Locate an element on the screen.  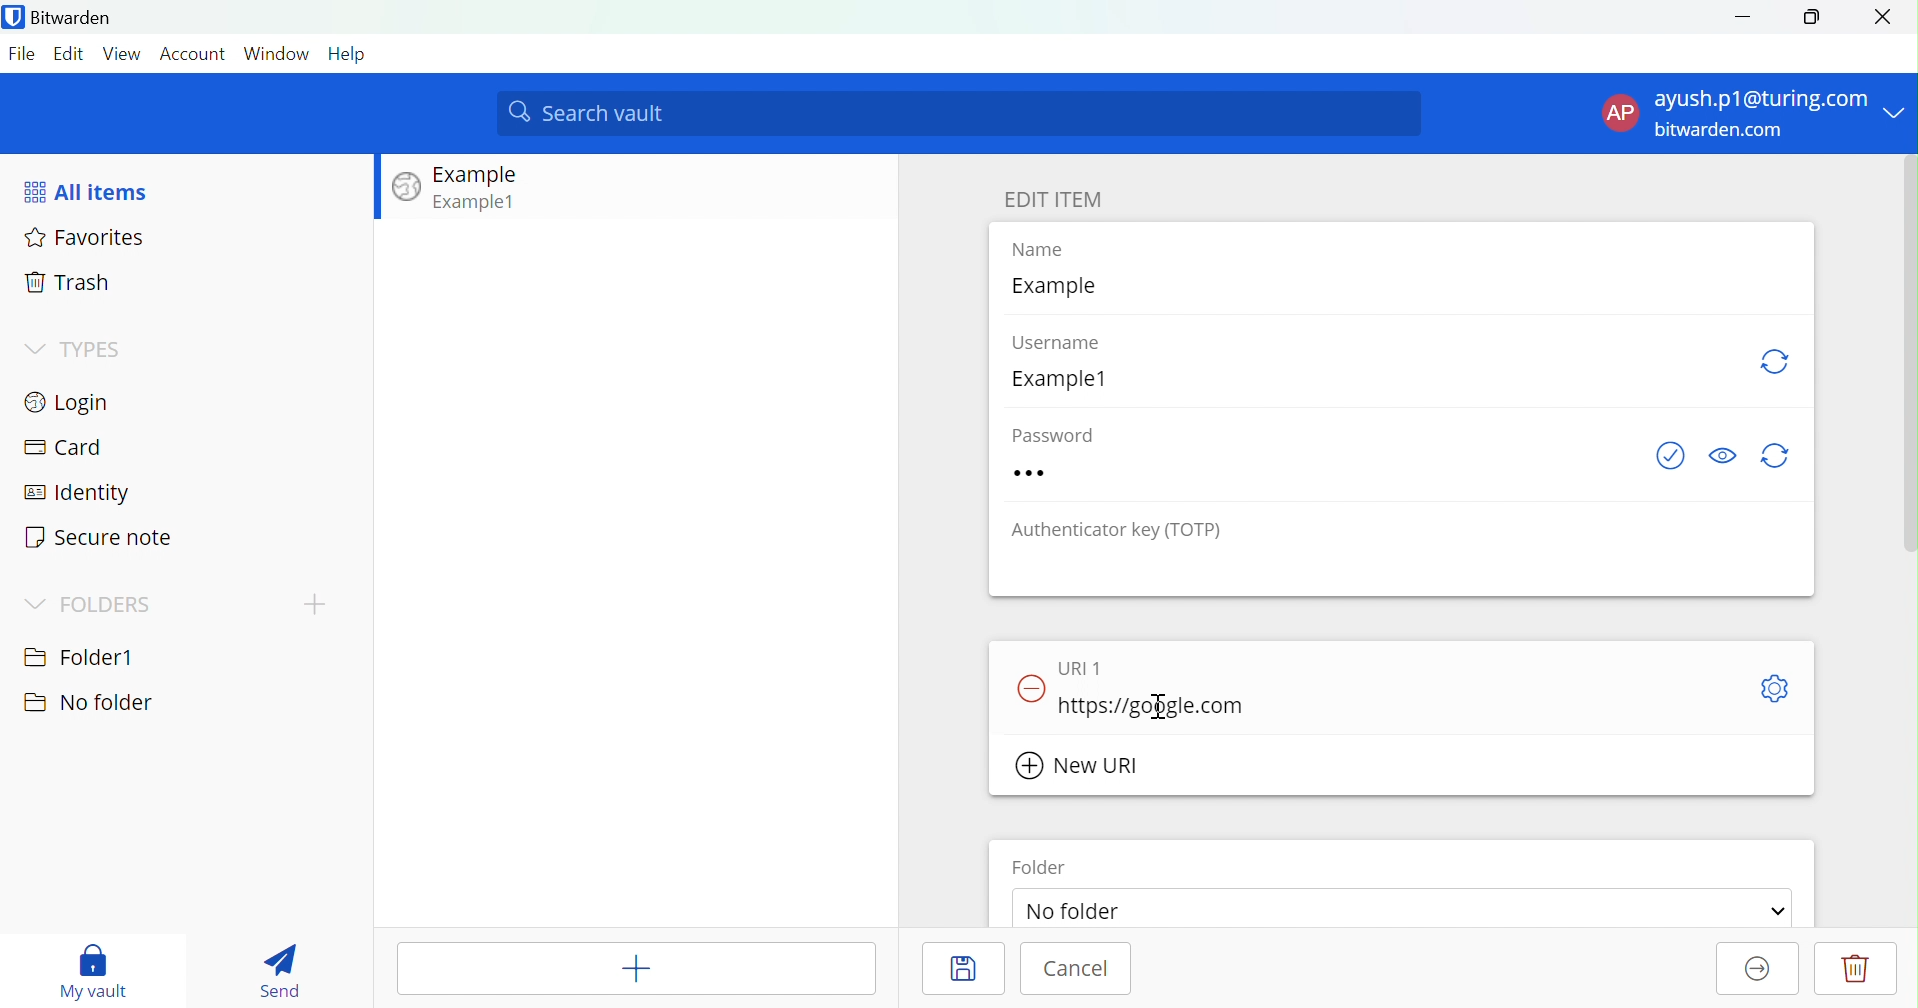
Generate Username is located at coordinates (1778, 362).